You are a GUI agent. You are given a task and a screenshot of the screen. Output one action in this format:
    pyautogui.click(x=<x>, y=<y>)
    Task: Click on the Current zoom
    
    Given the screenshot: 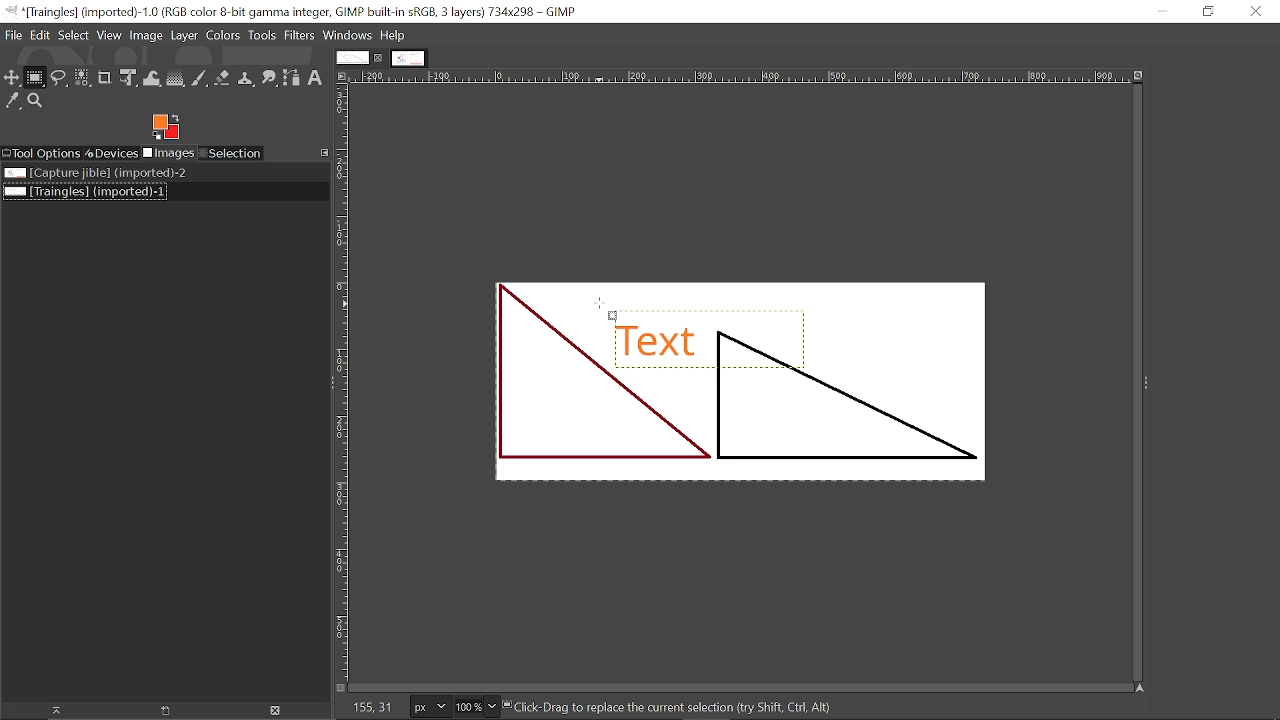 What is the action you would take?
    pyautogui.click(x=468, y=706)
    